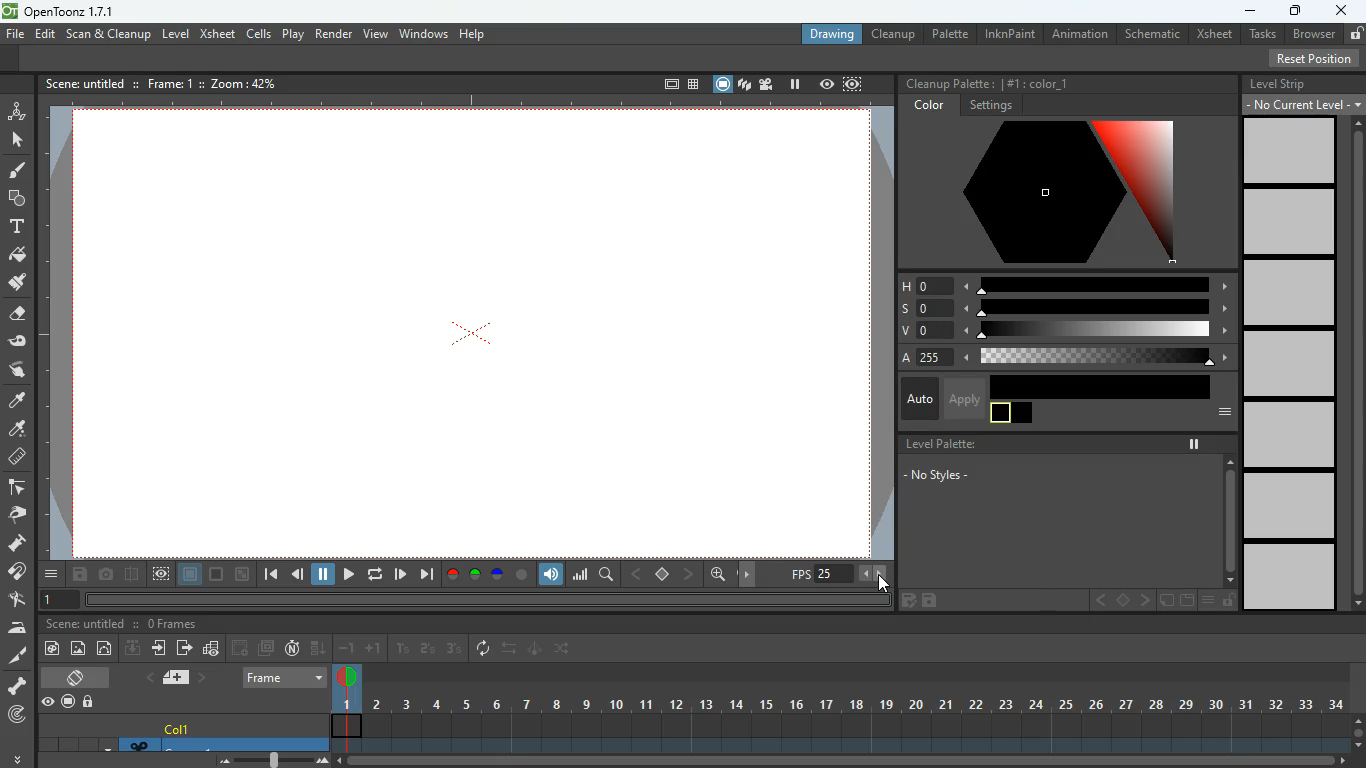  Describe the element at coordinates (184, 648) in the screenshot. I see `send` at that location.